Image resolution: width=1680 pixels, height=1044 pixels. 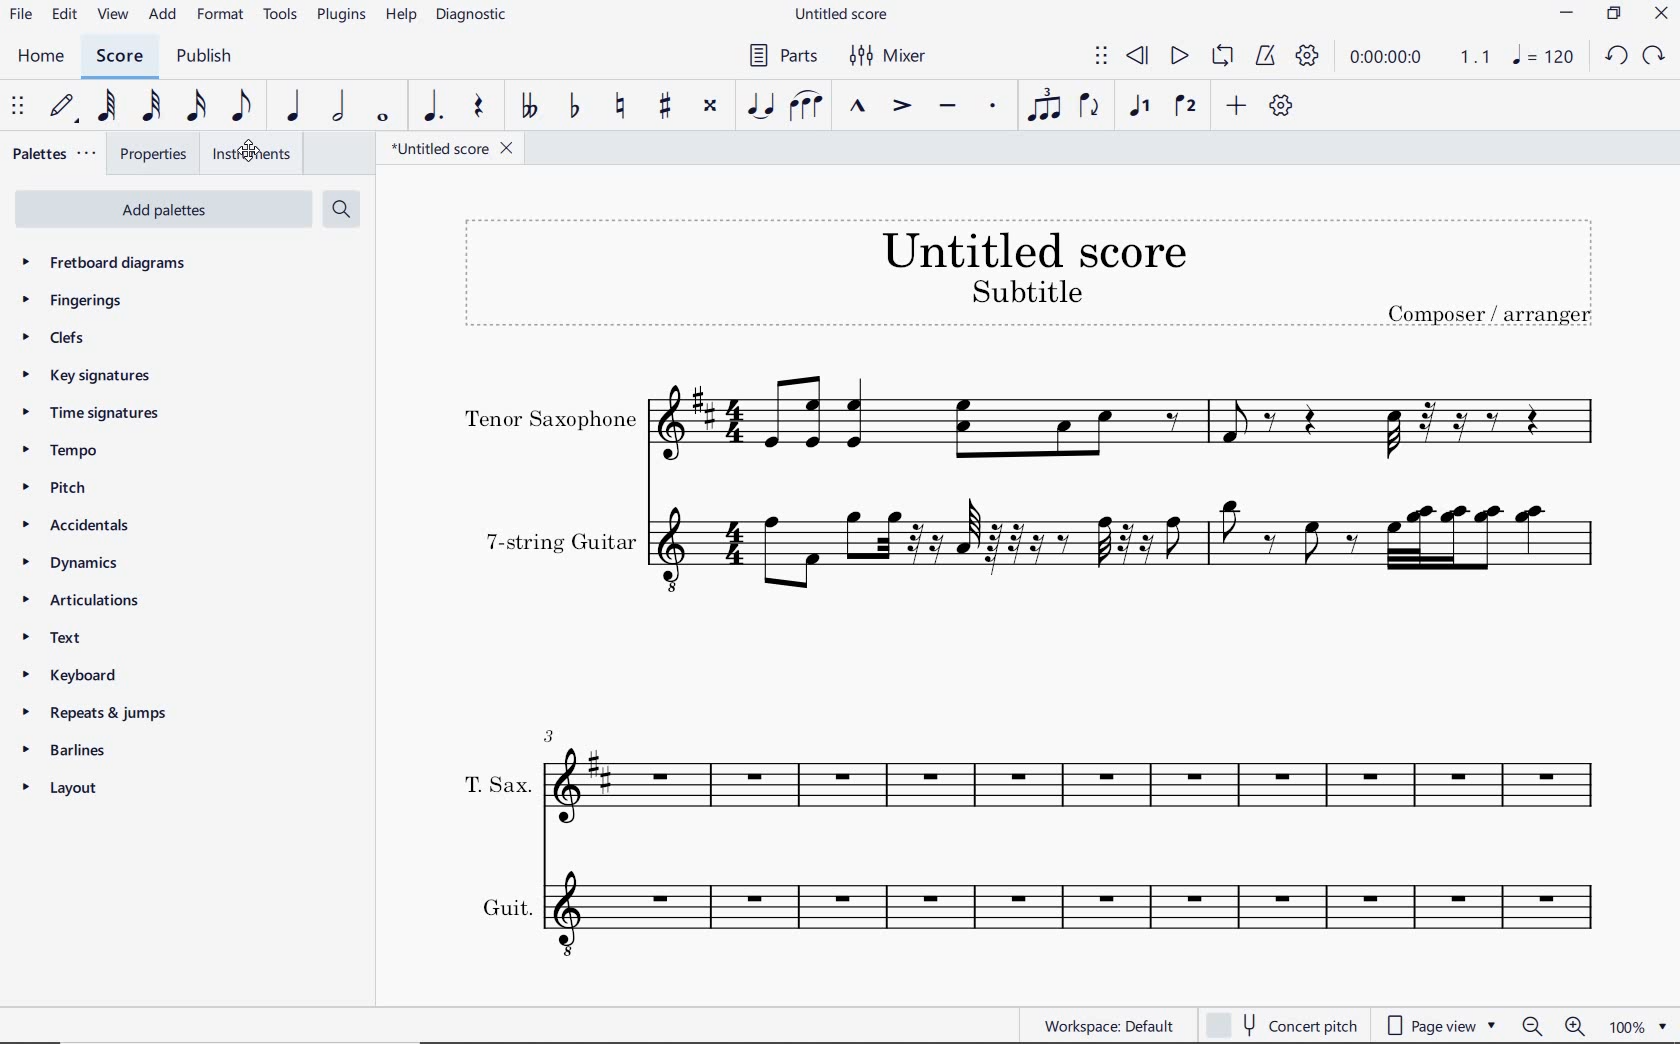 I want to click on MIXER, so click(x=890, y=57).